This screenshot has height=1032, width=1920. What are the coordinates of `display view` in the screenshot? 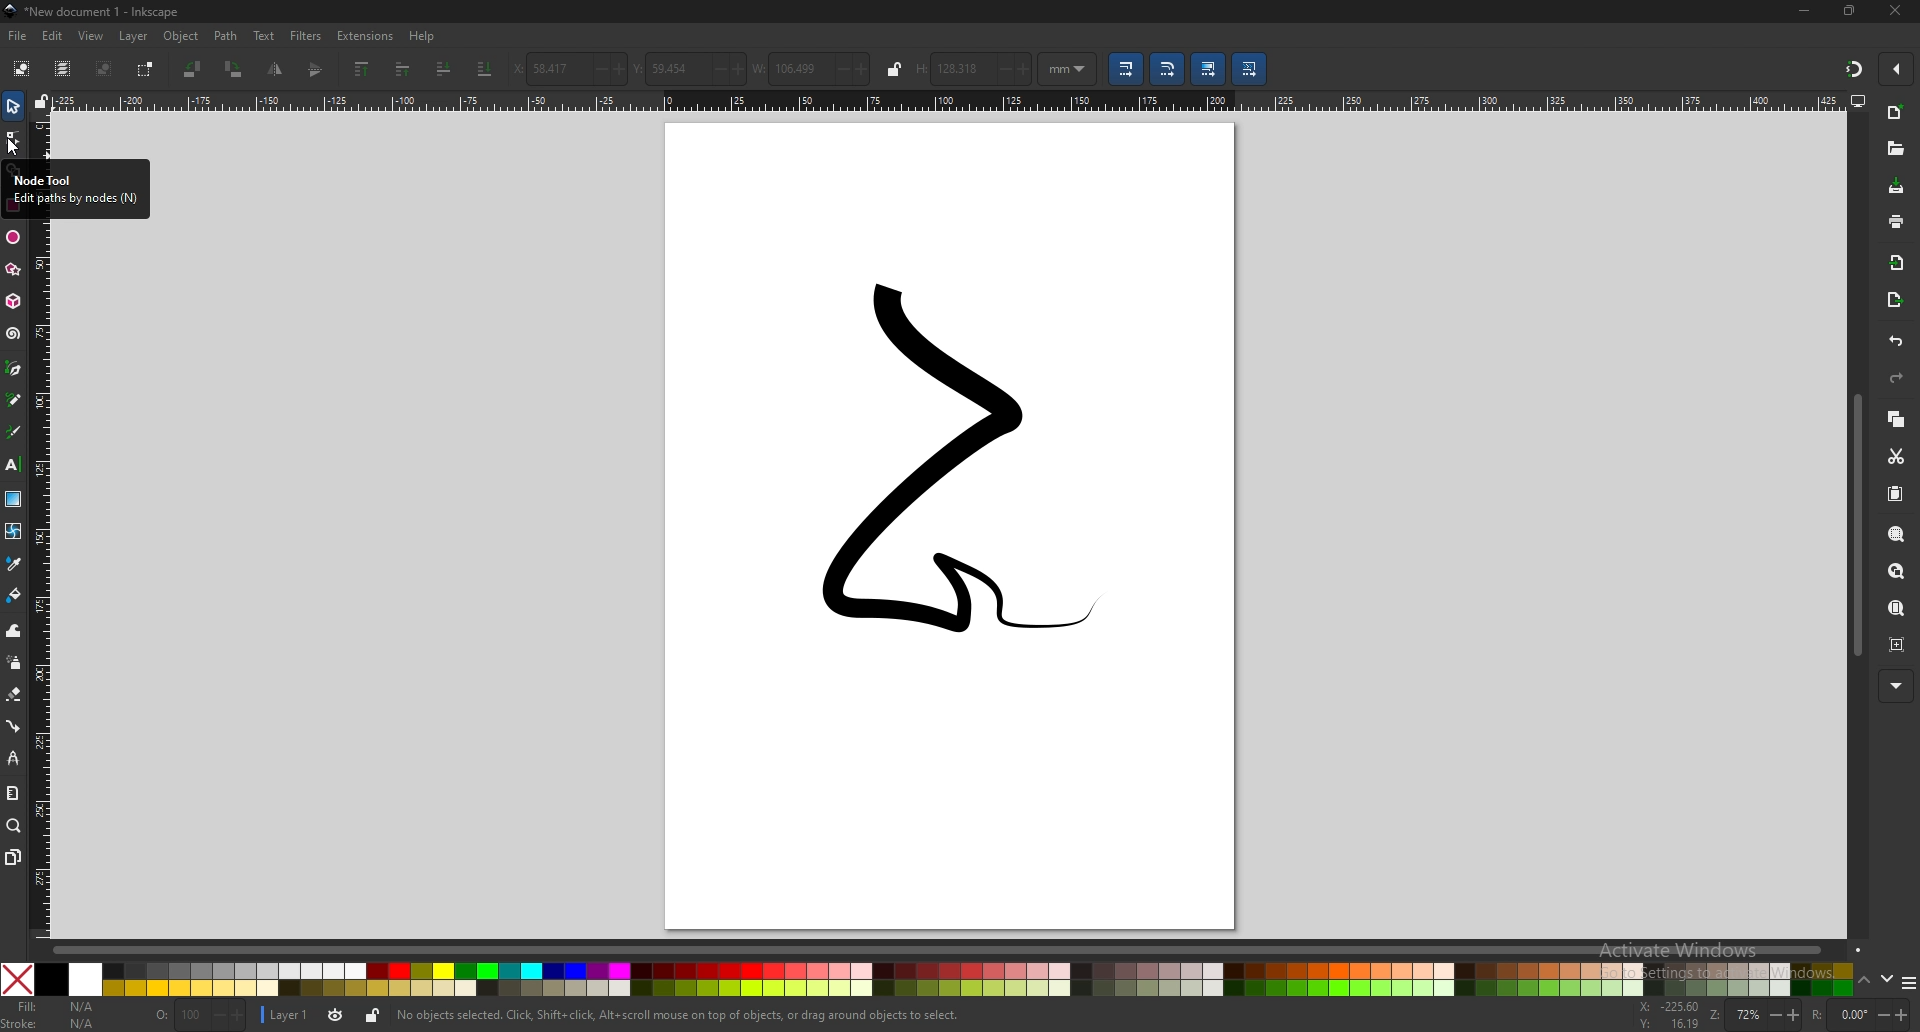 It's located at (1859, 101).